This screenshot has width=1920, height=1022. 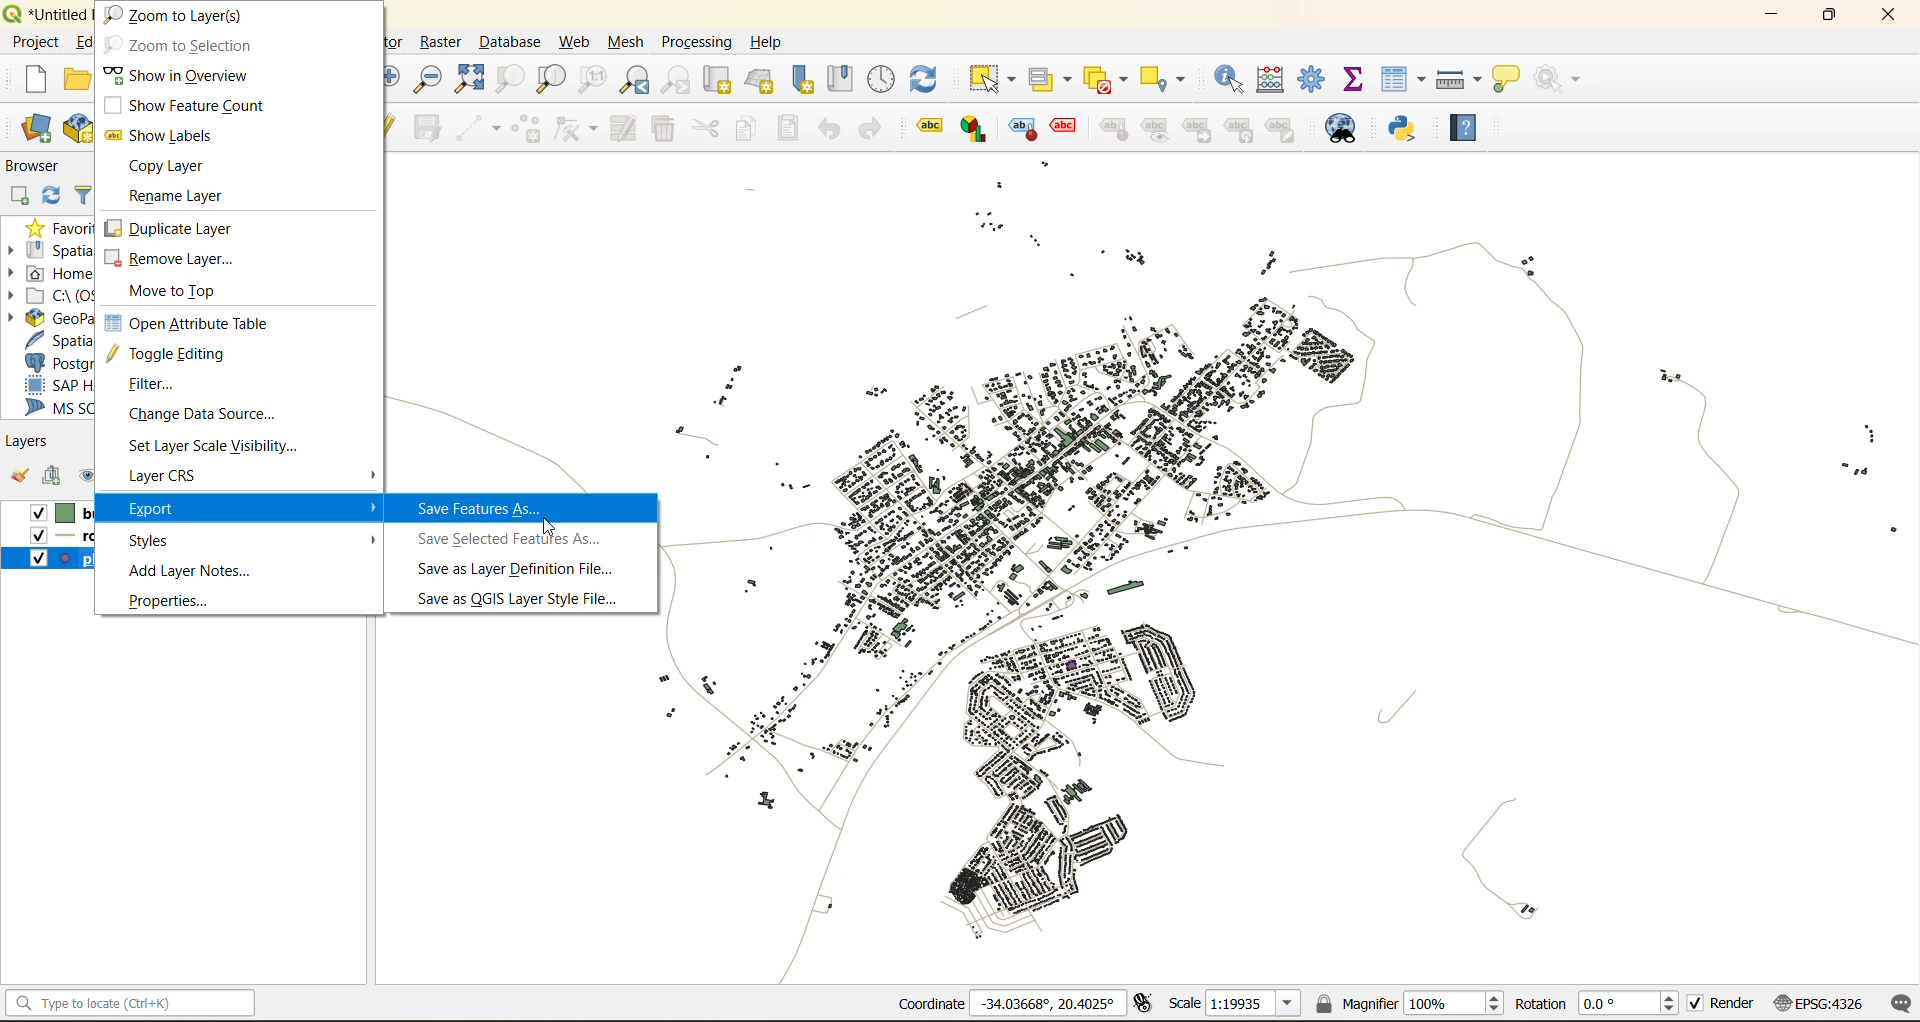 What do you see at coordinates (37, 80) in the screenshot?
I see `new` at bounding box center [37, 80].